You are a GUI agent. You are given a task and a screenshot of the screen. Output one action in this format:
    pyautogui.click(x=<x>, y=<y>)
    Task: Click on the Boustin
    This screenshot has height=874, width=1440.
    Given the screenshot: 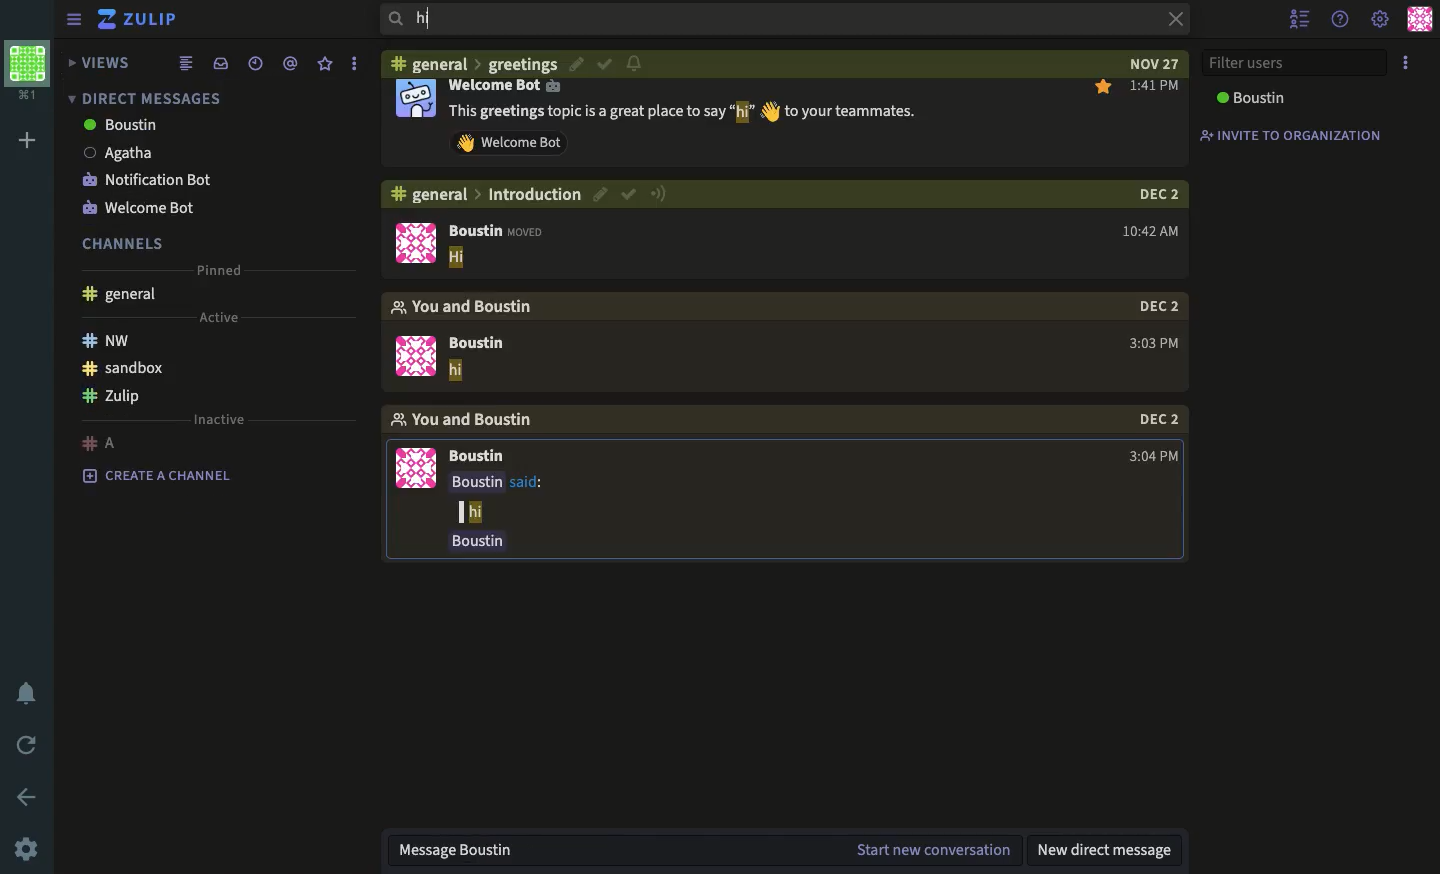 What is the action you would take?
    pyautogui.click(x=483, y=340)
    